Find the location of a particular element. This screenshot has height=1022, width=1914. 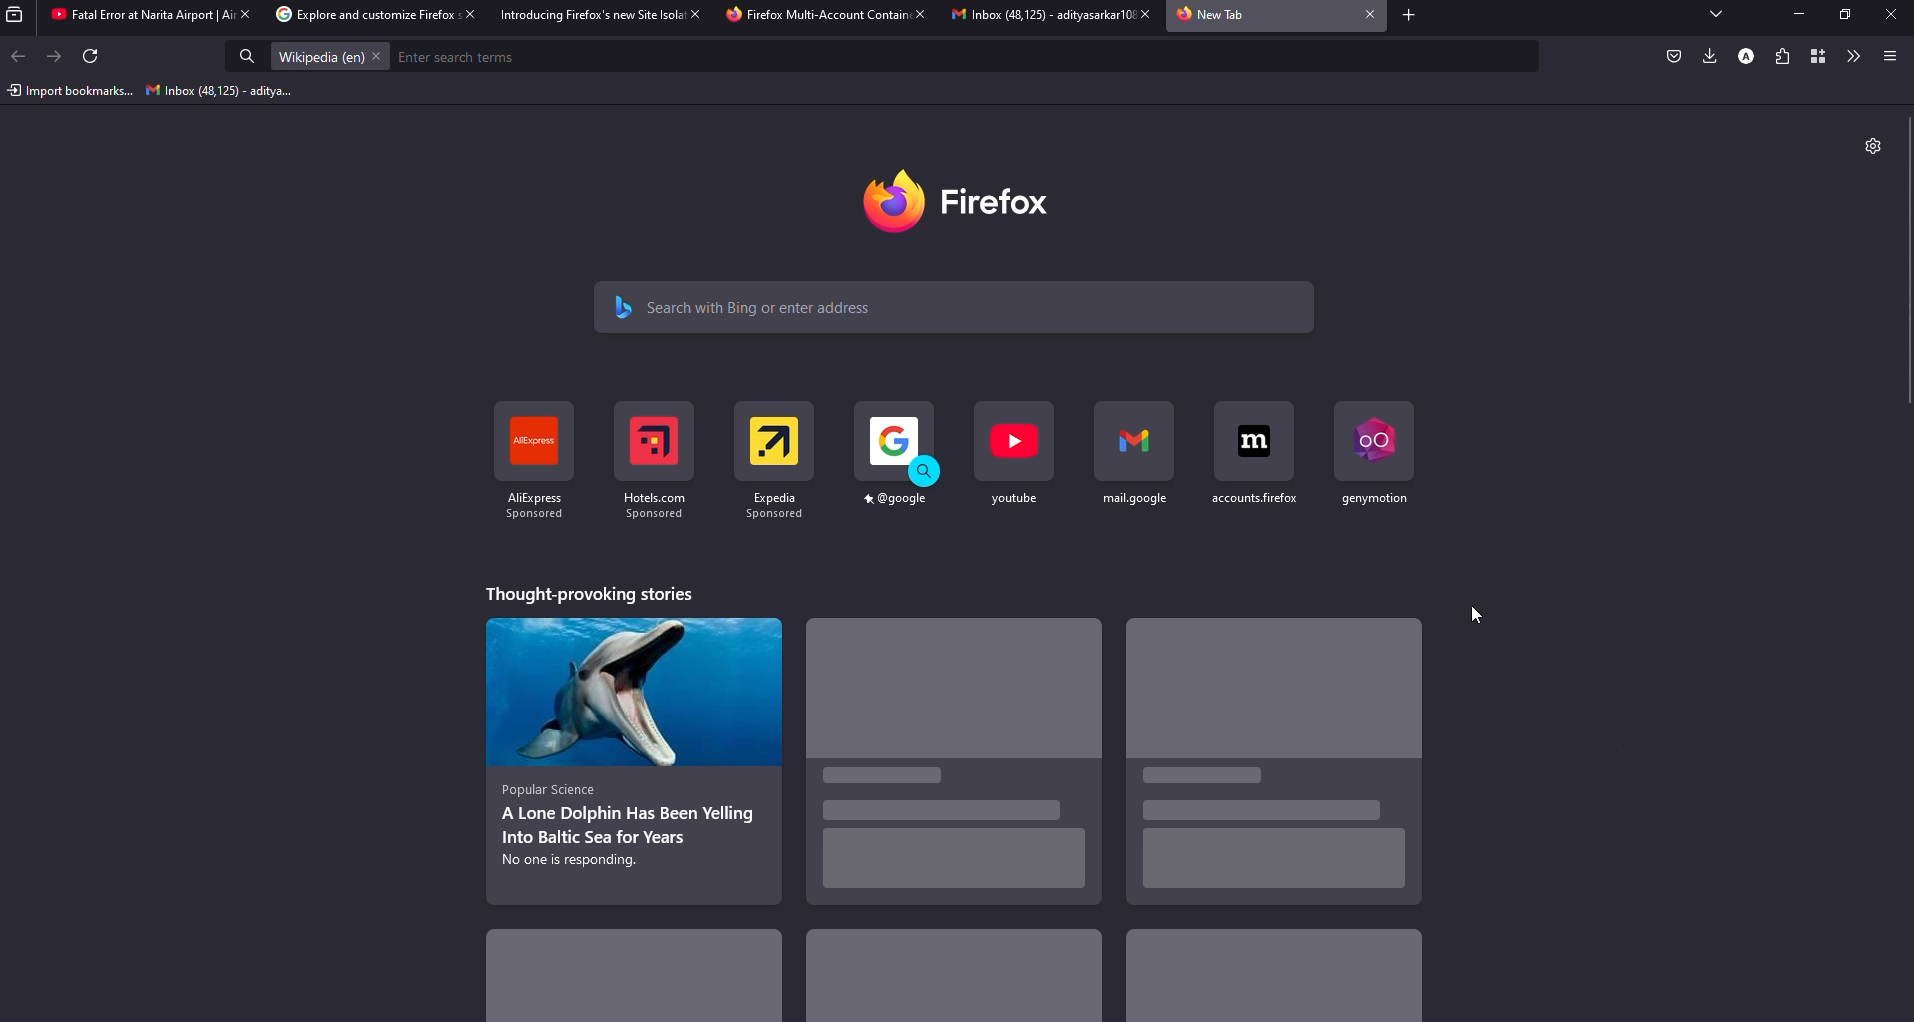

stories is located at coordinates (953, 980).